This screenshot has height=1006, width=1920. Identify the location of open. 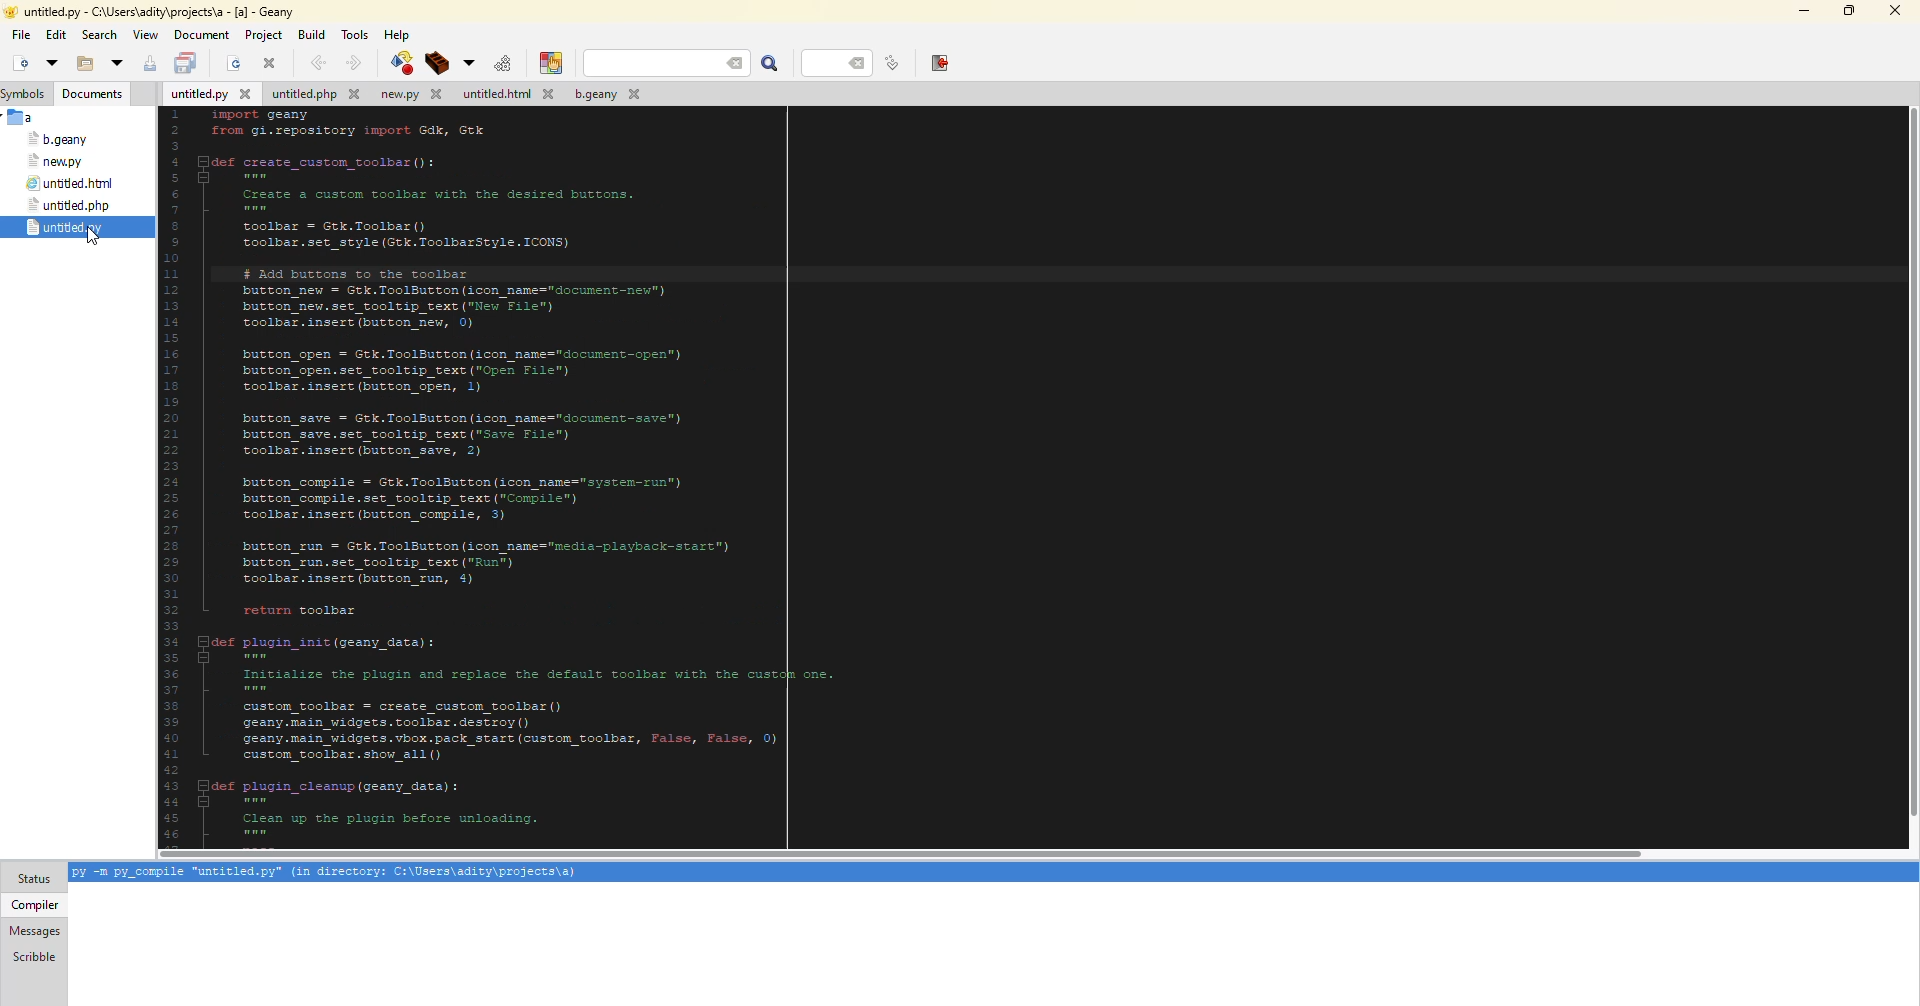
(84, 65).